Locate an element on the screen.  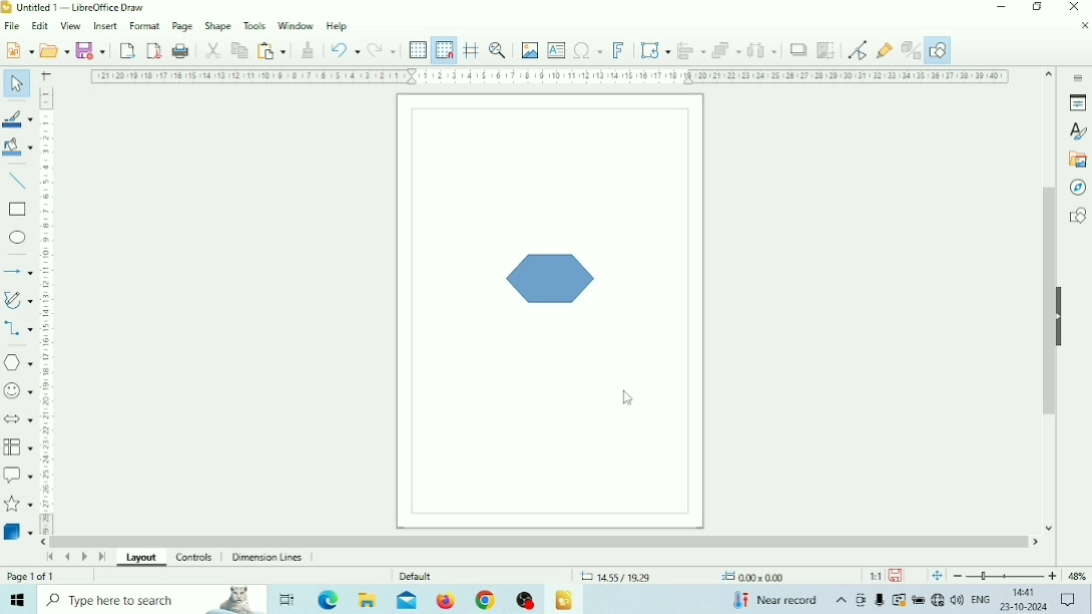
Page is located at coordinates (183, 25).